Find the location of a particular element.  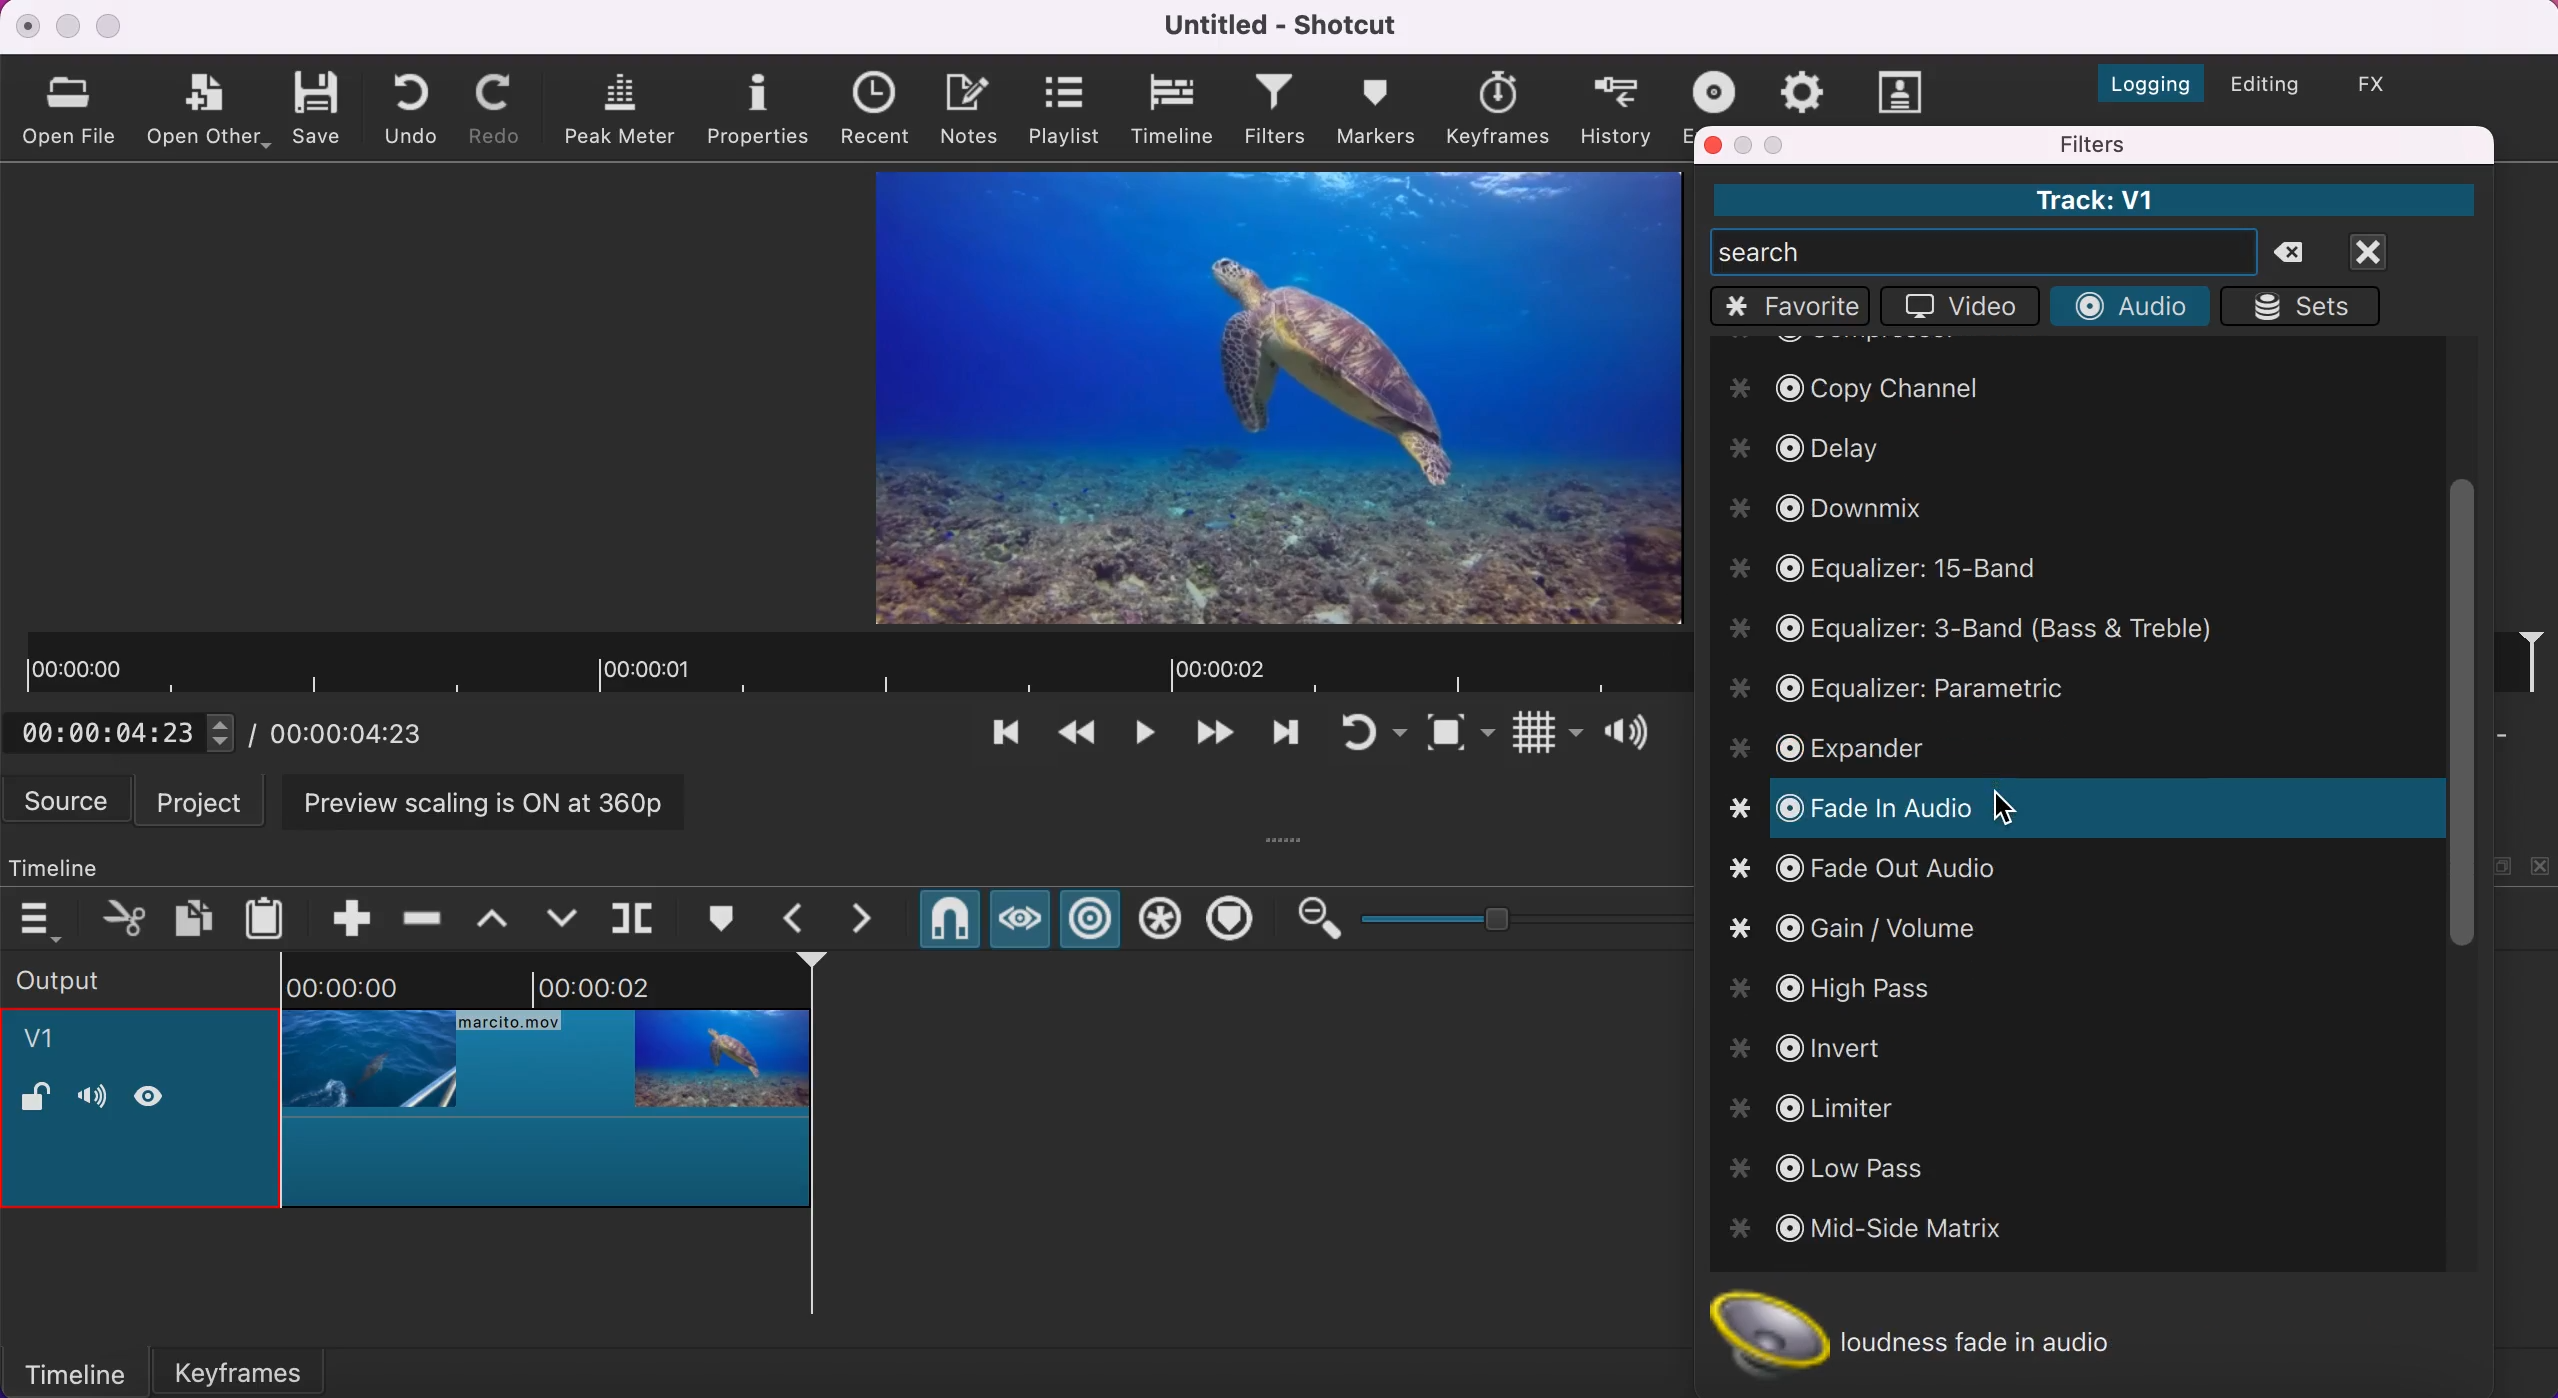

search bar is located at coordinates (1984, 251).